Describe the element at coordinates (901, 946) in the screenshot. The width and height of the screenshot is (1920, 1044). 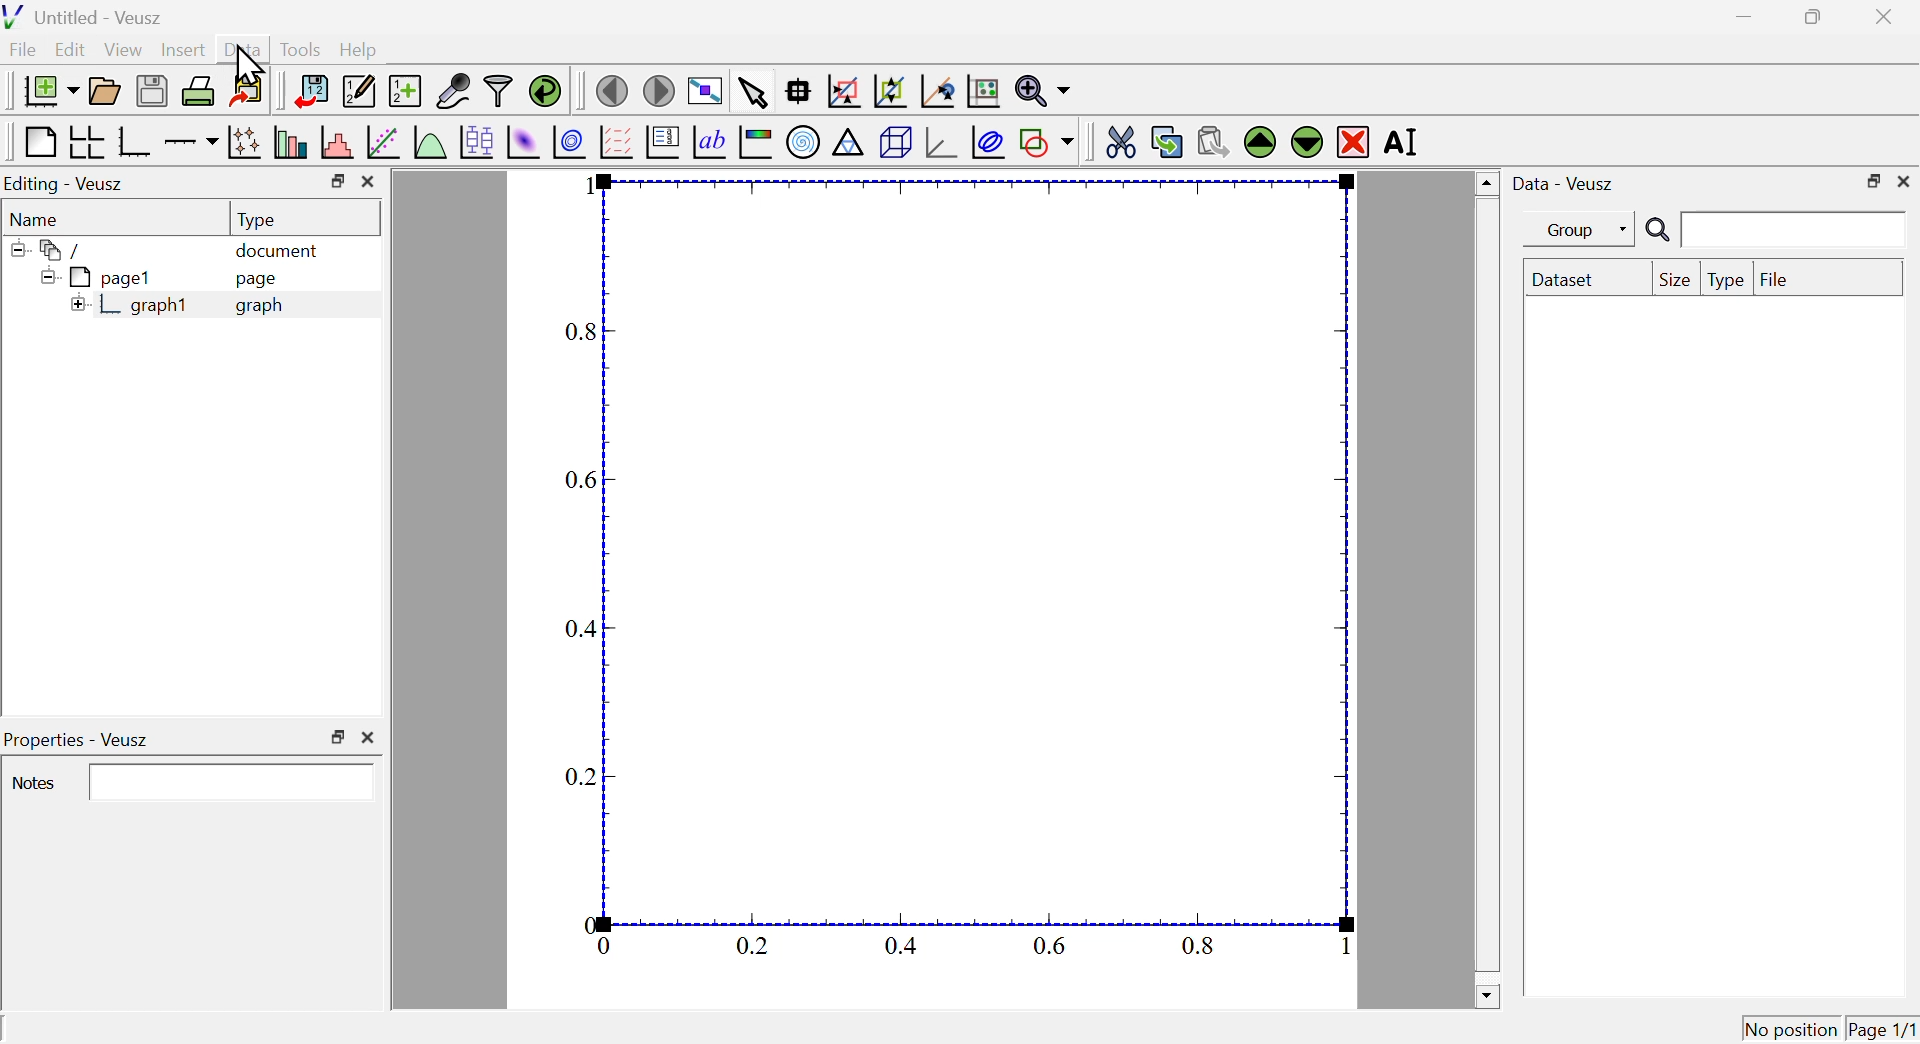
I see `0.4` at that location.